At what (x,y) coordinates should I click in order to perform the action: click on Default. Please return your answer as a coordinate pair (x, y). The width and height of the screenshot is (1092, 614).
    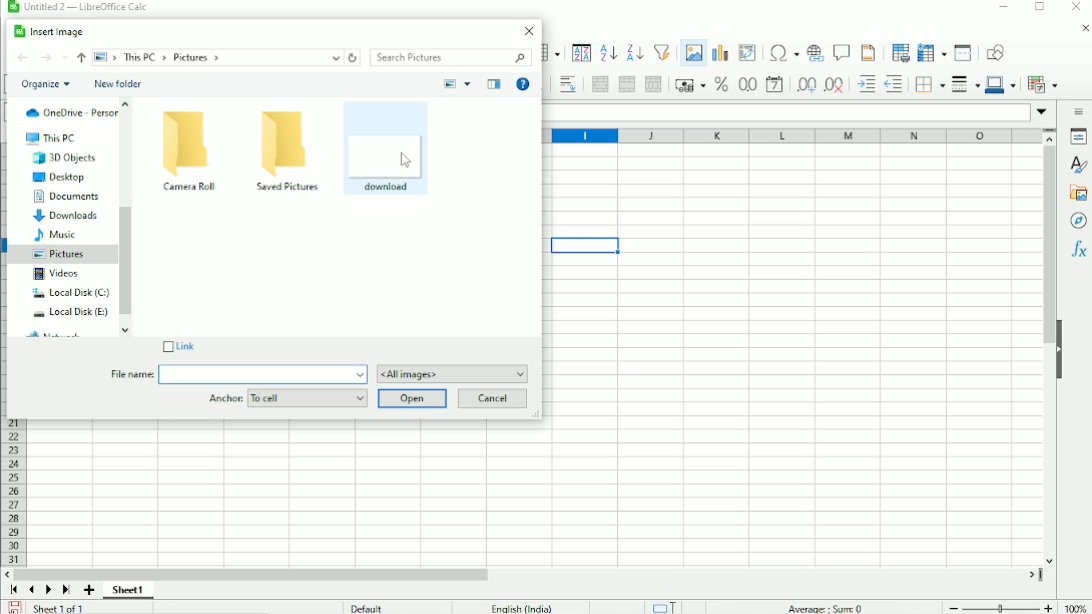
    Looking at the image, I should click on (369, 607).